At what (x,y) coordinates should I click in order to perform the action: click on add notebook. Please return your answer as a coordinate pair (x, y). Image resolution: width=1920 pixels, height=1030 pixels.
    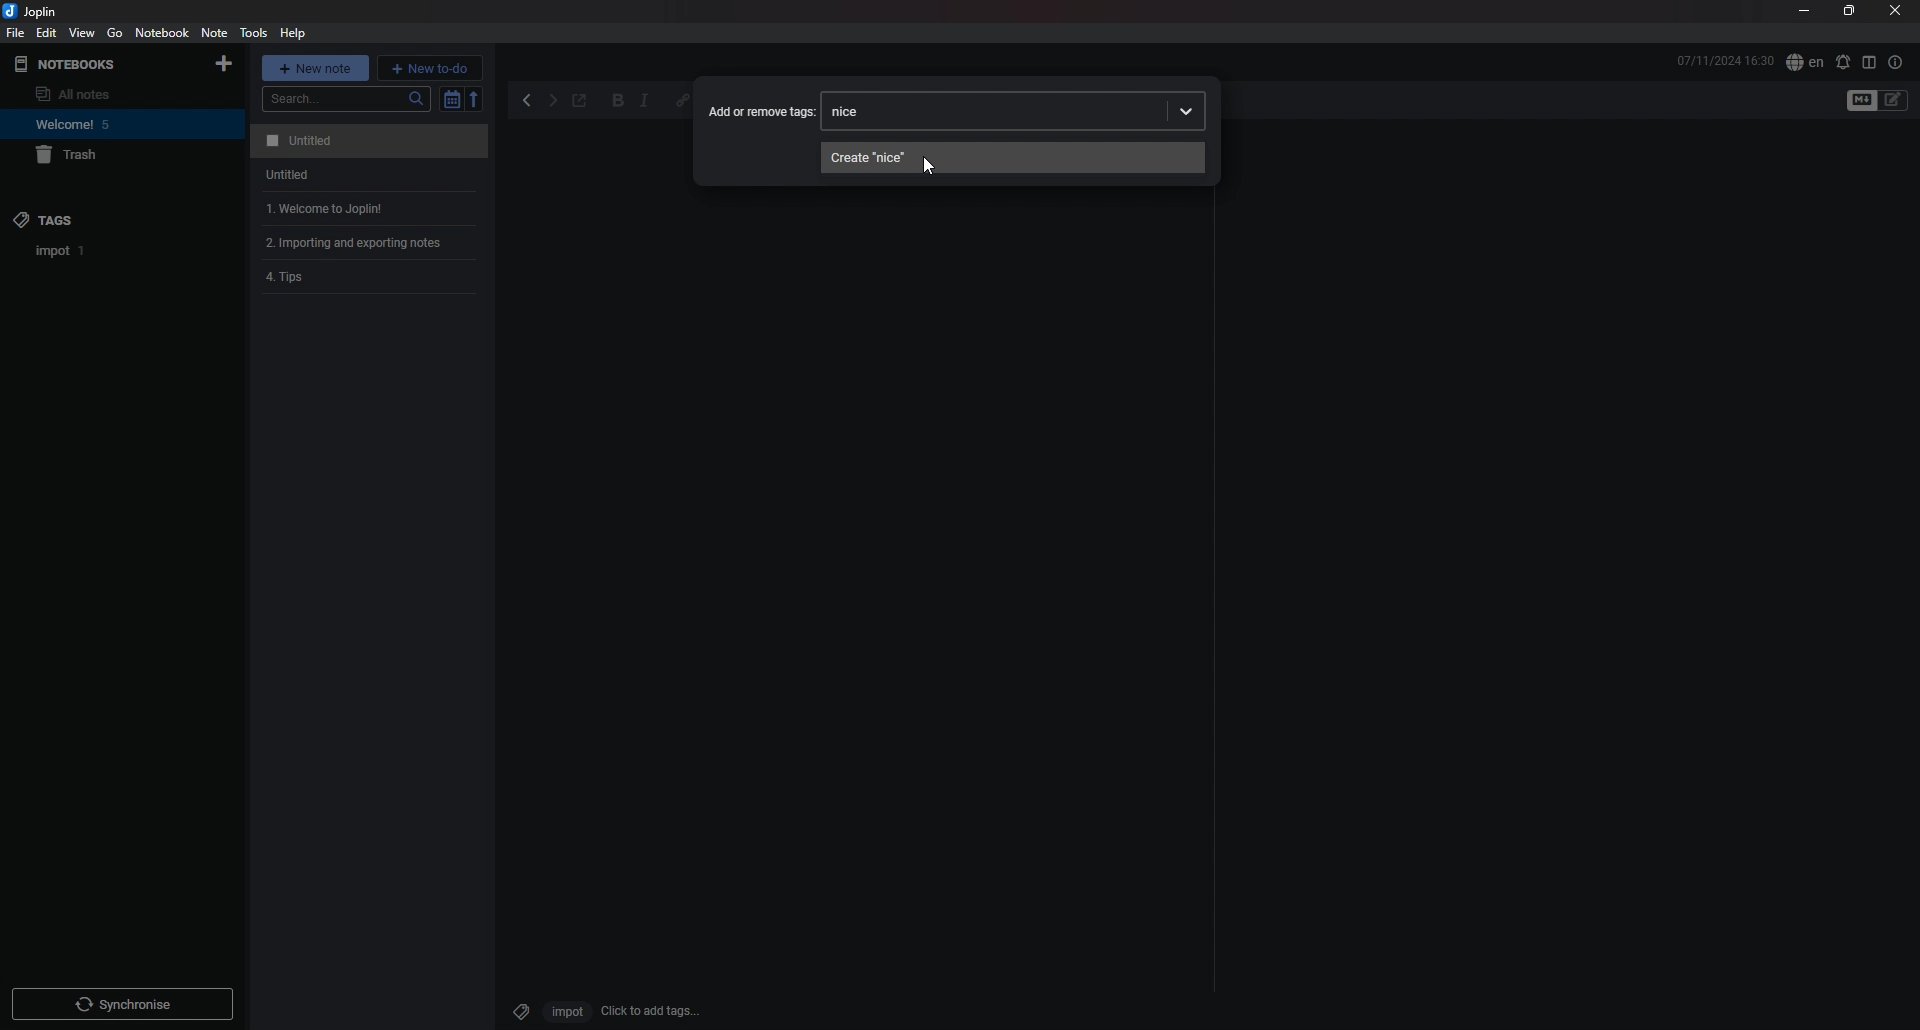
    Looking at the image, I should click on (224, 64).